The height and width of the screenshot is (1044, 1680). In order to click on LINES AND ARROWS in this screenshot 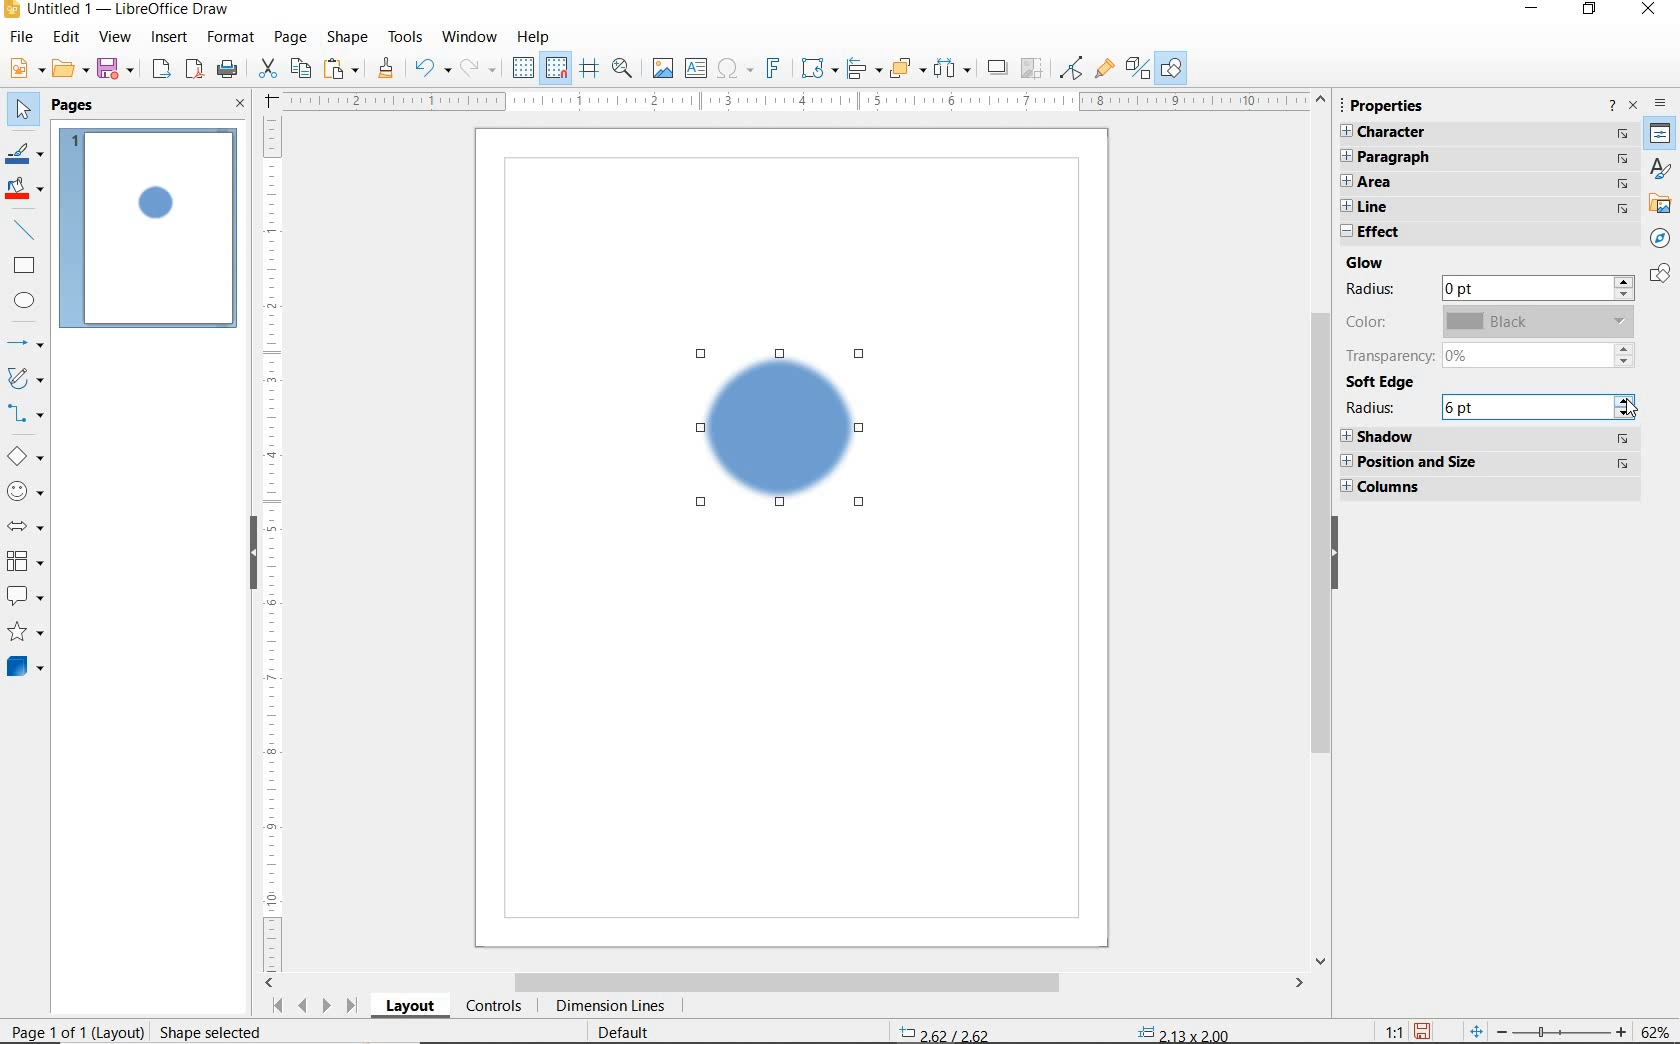, I will do `click(28, 340)`.